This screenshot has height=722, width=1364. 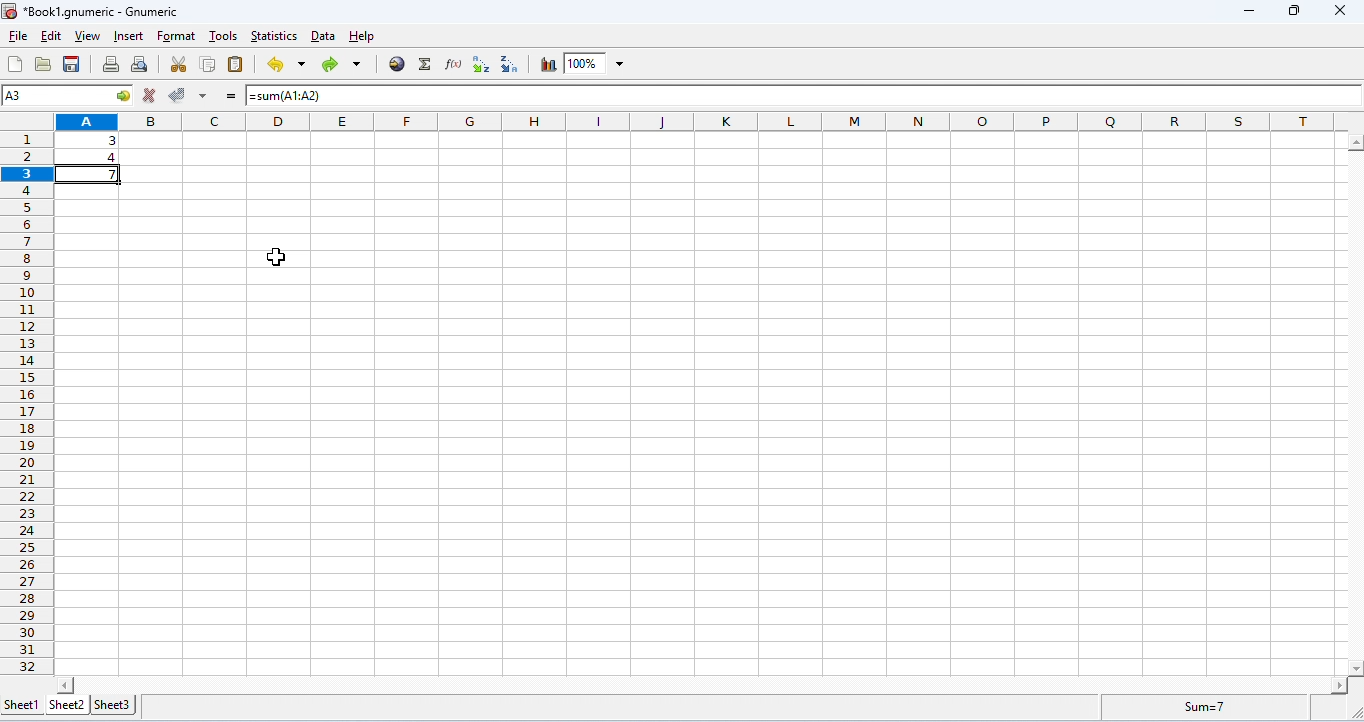 What do you see at coordinates (275, 257) in the screenshot?
I see `cursor` at bounding box center [275, 257].